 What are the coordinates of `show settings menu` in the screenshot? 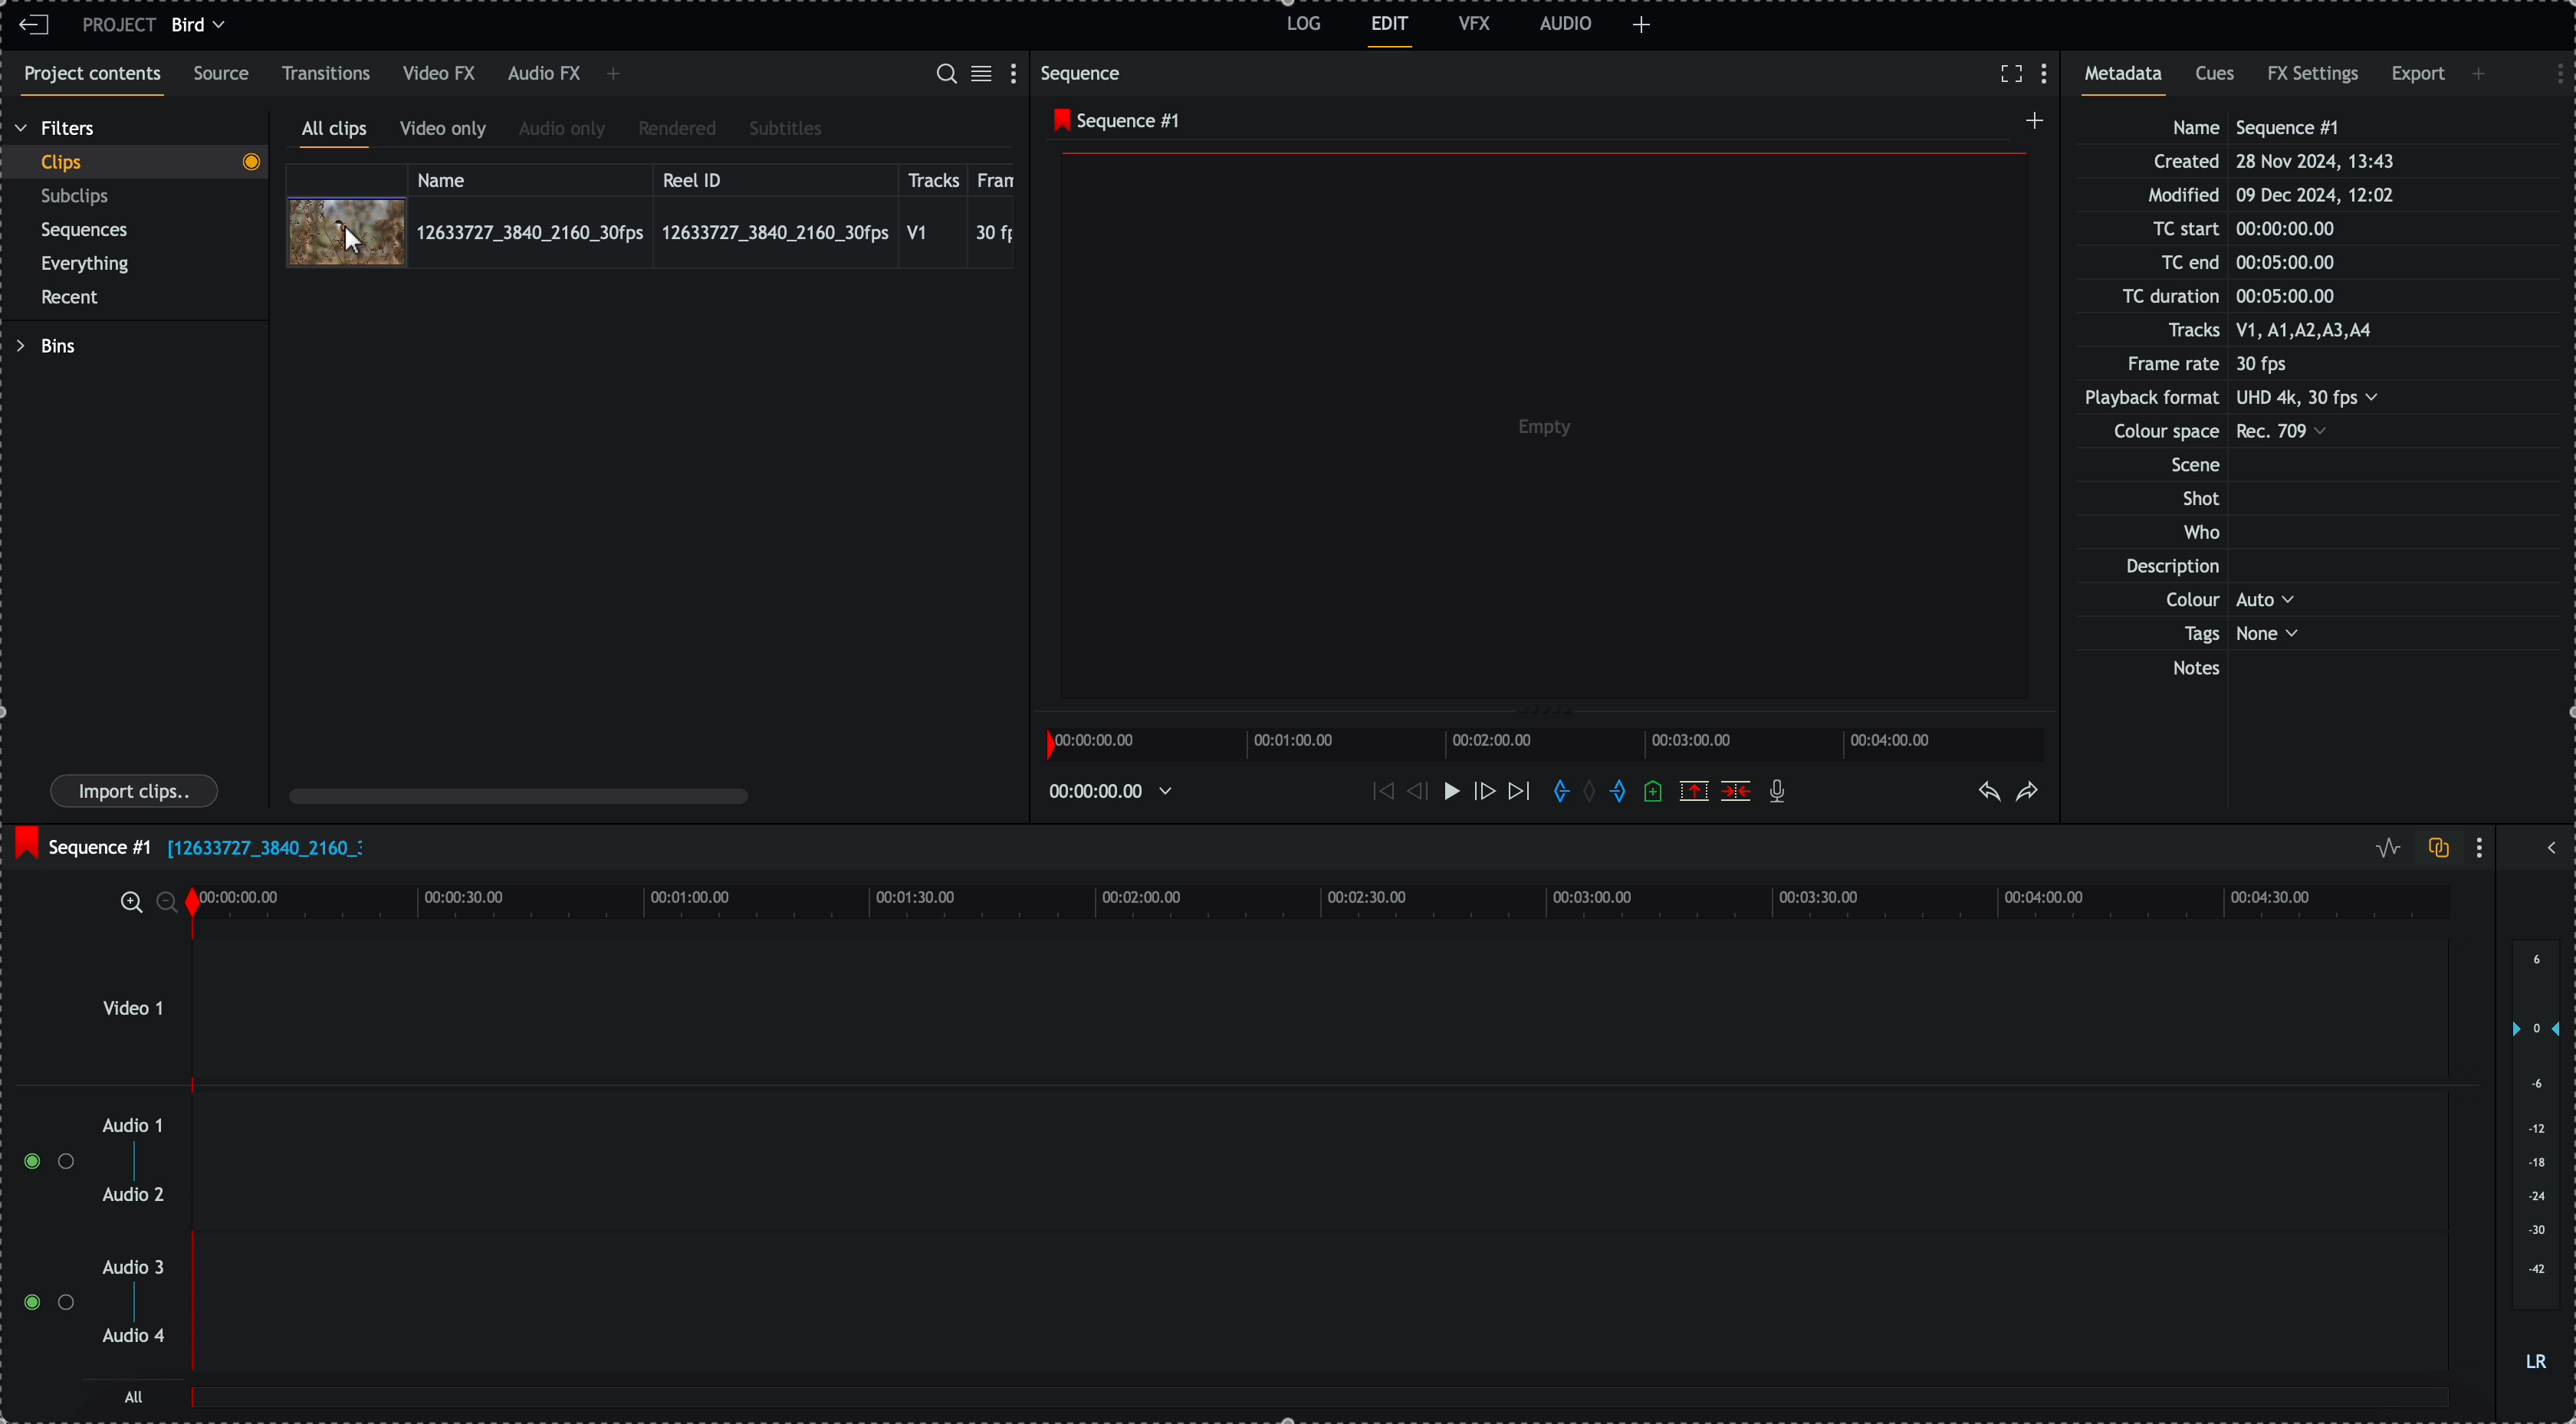 It's located at (2484, 847).